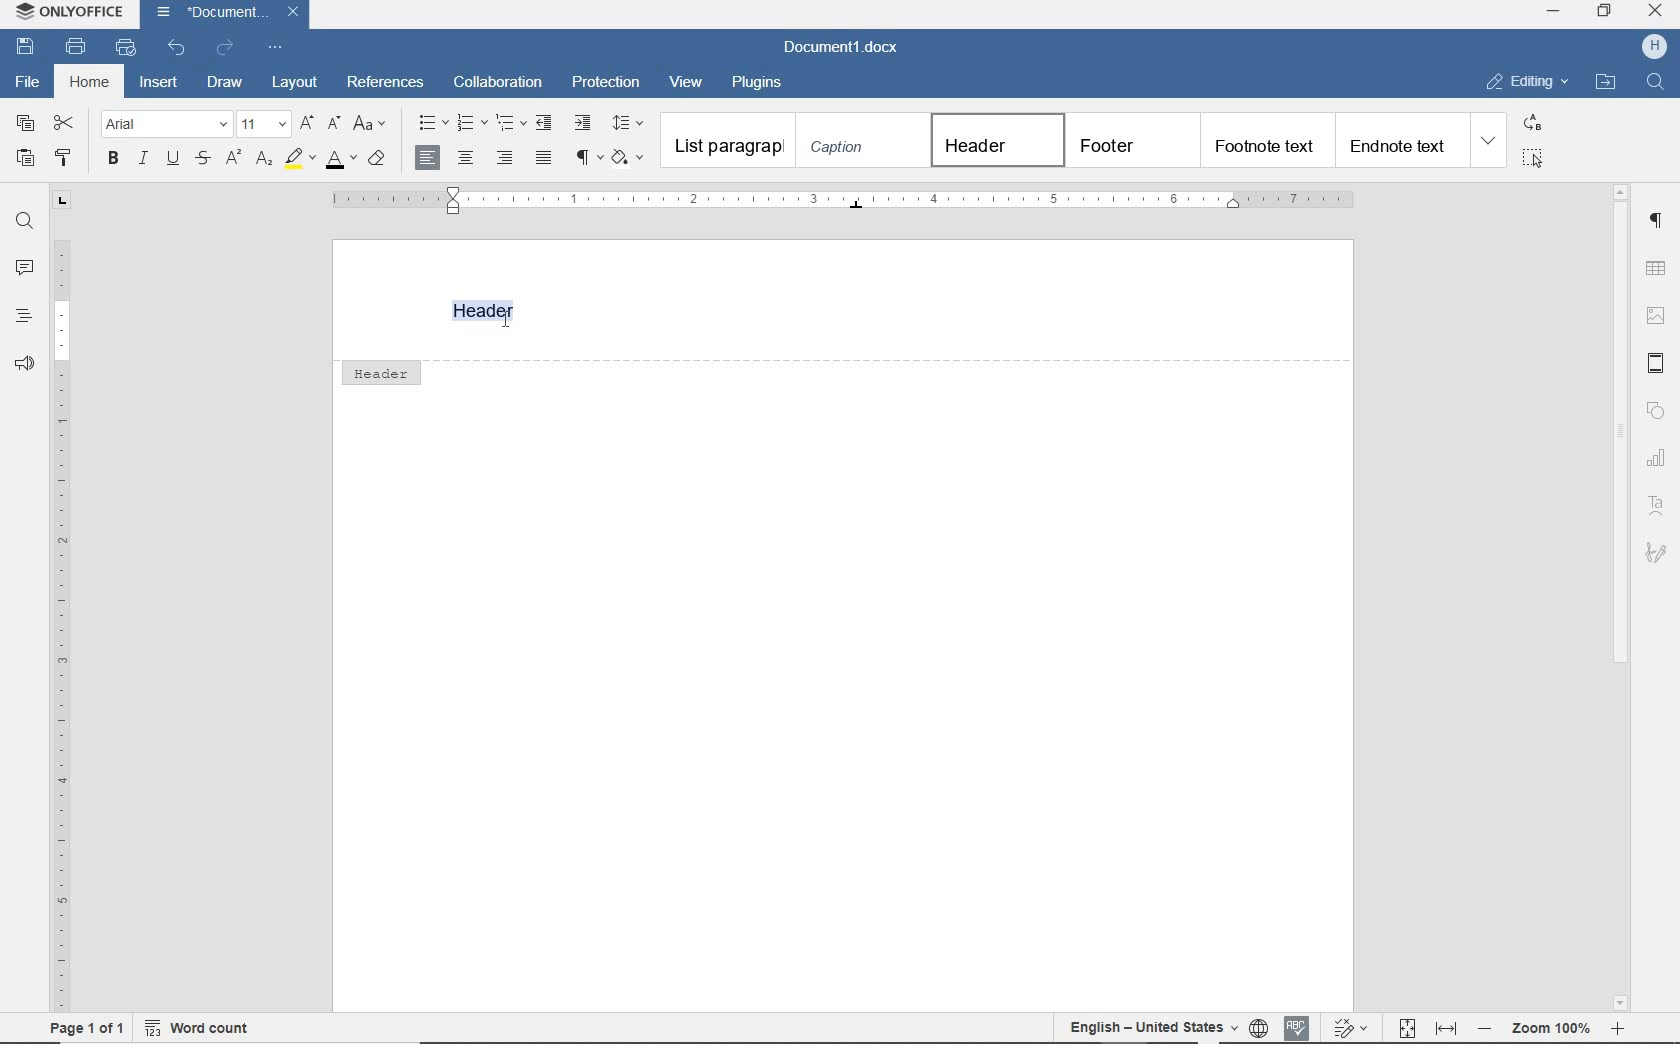  Describe the element at coordinates (630, 157) in the screenshot. I see `shading` at that location.